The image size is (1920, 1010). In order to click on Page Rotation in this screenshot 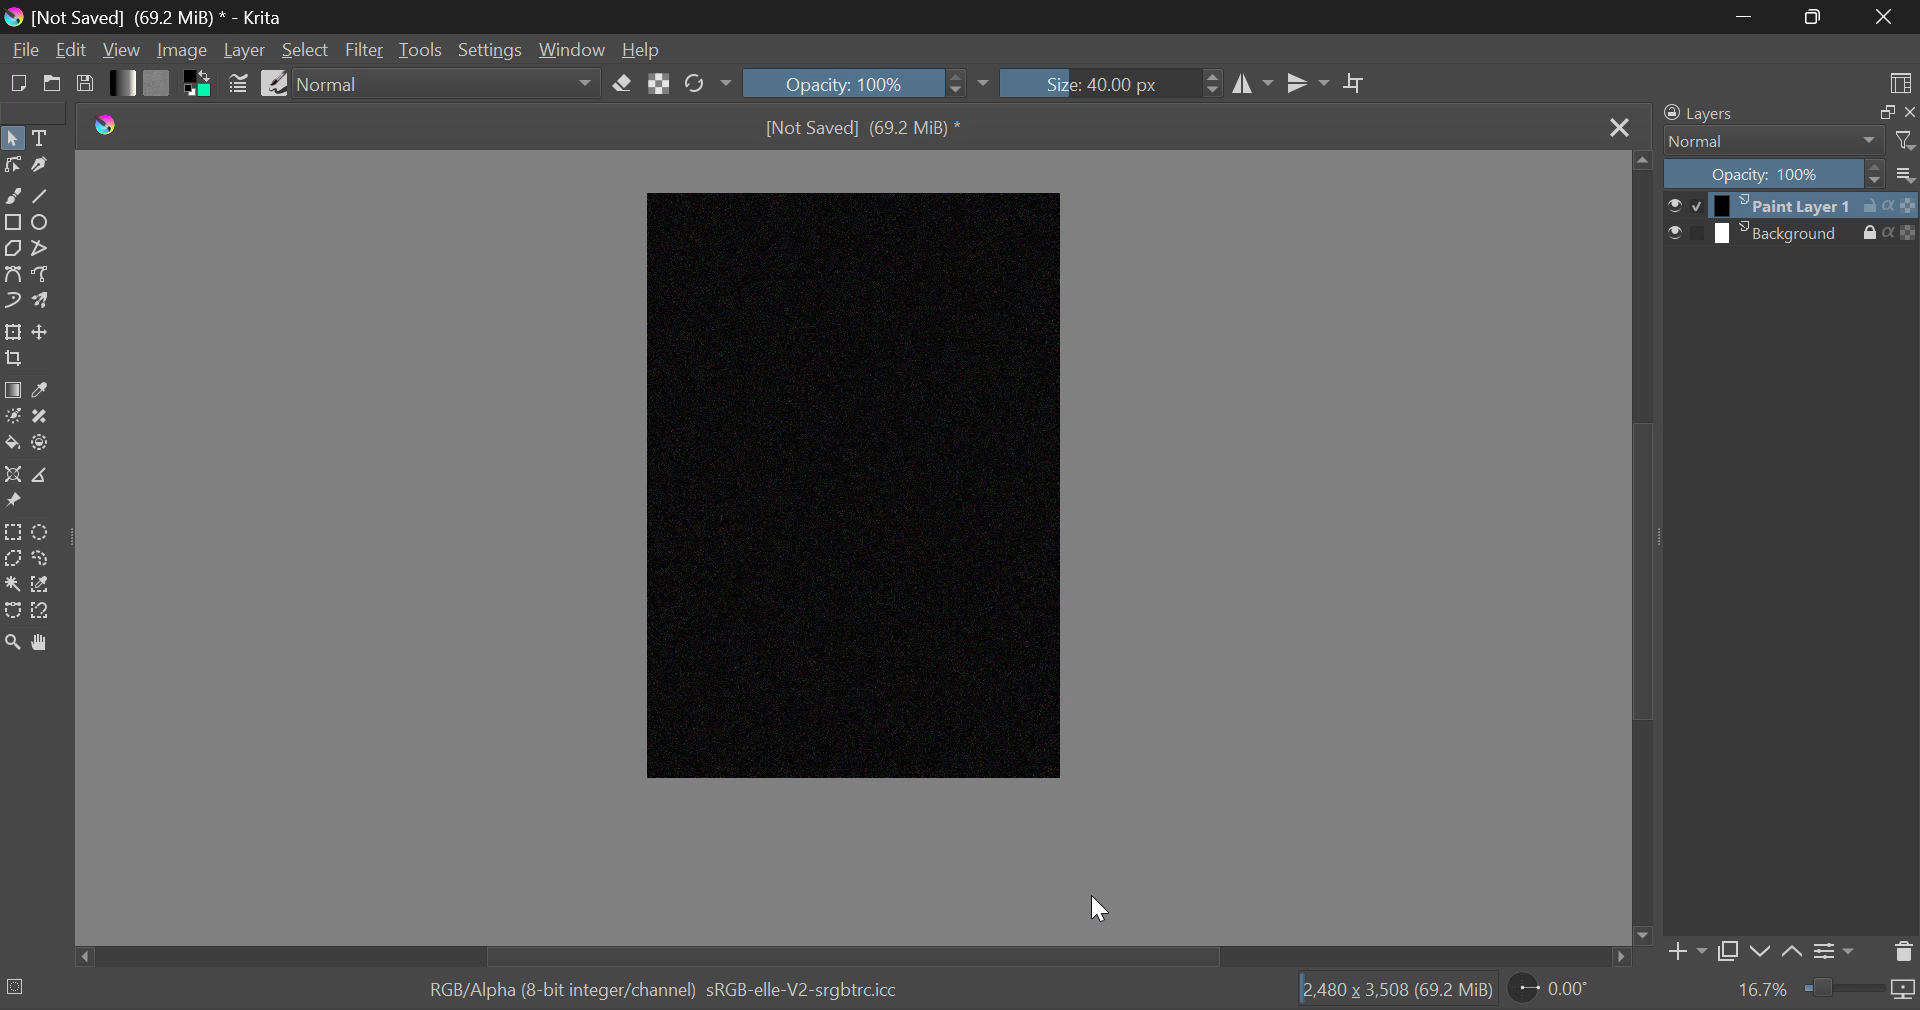, I will do `click(1553, 991)`.